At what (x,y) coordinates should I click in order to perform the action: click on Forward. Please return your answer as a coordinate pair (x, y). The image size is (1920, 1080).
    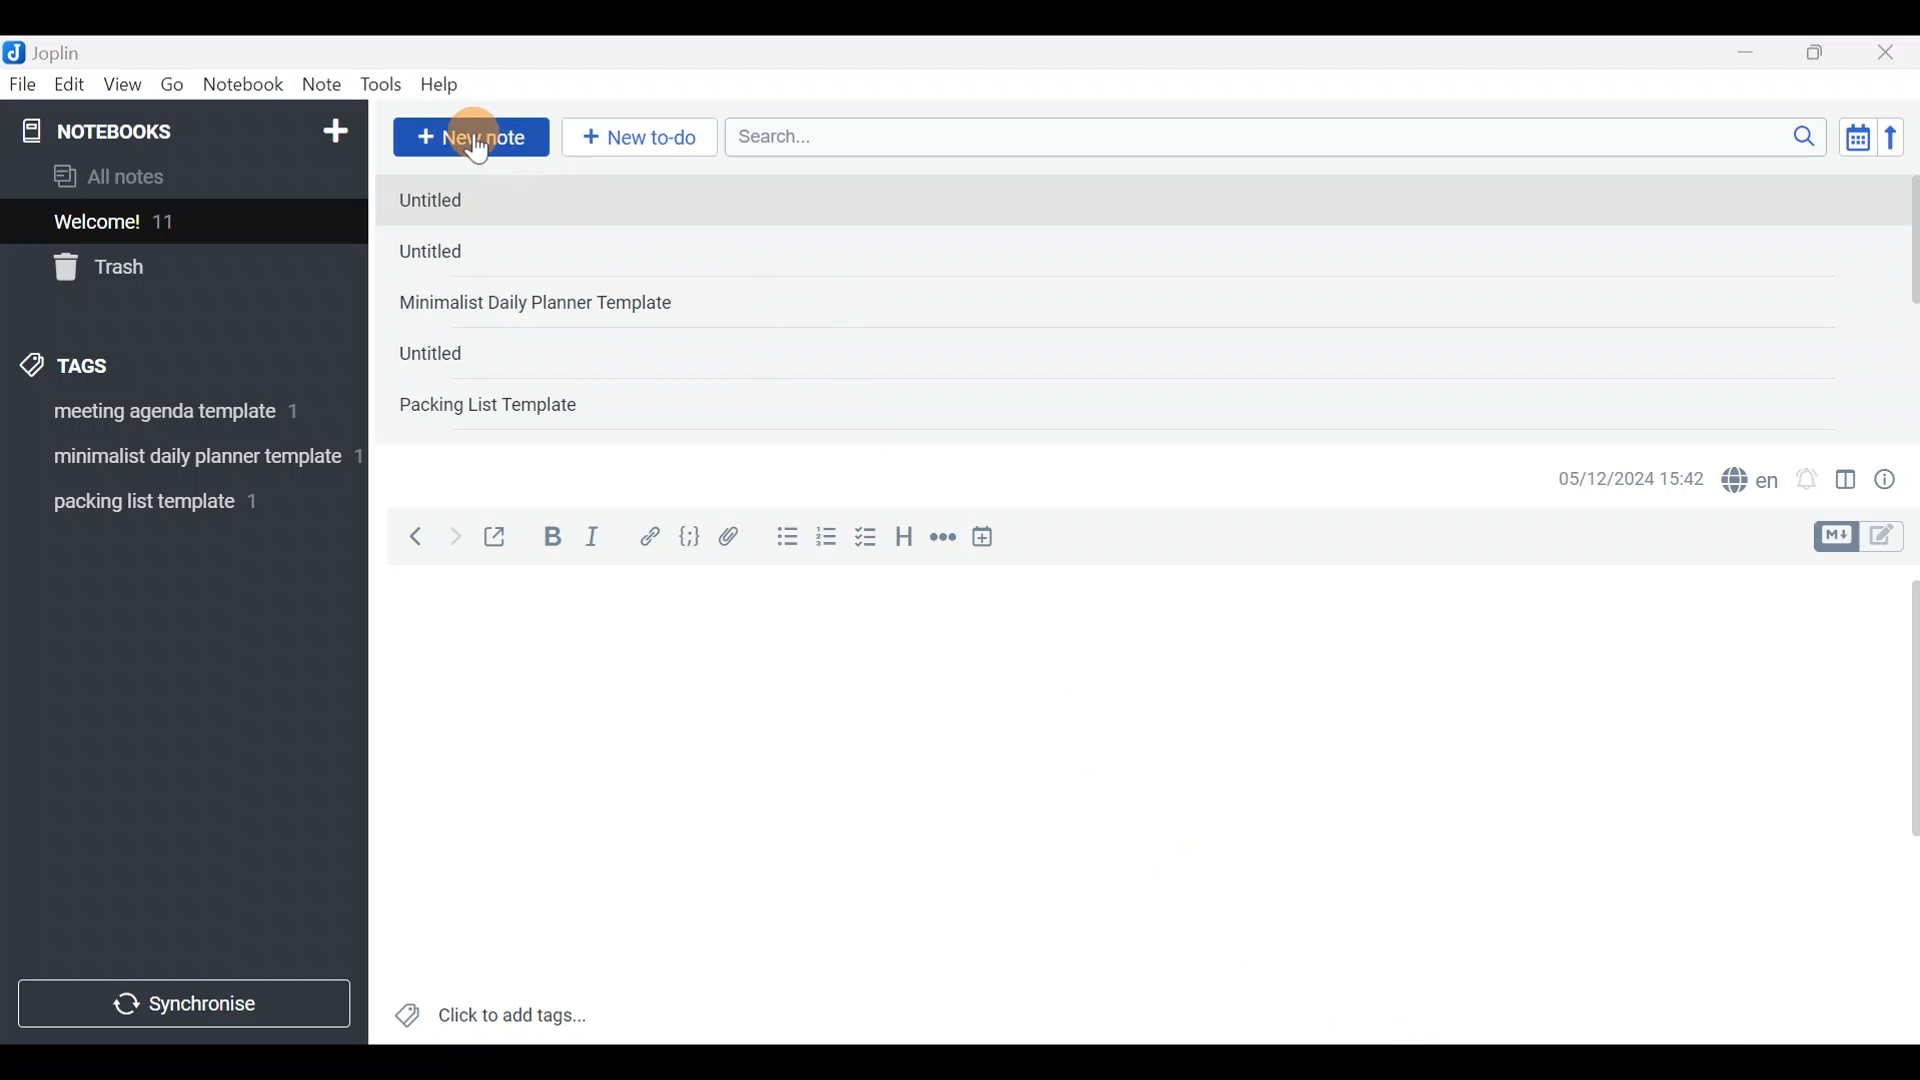
    Looking at the image, I should click on (454, 536).